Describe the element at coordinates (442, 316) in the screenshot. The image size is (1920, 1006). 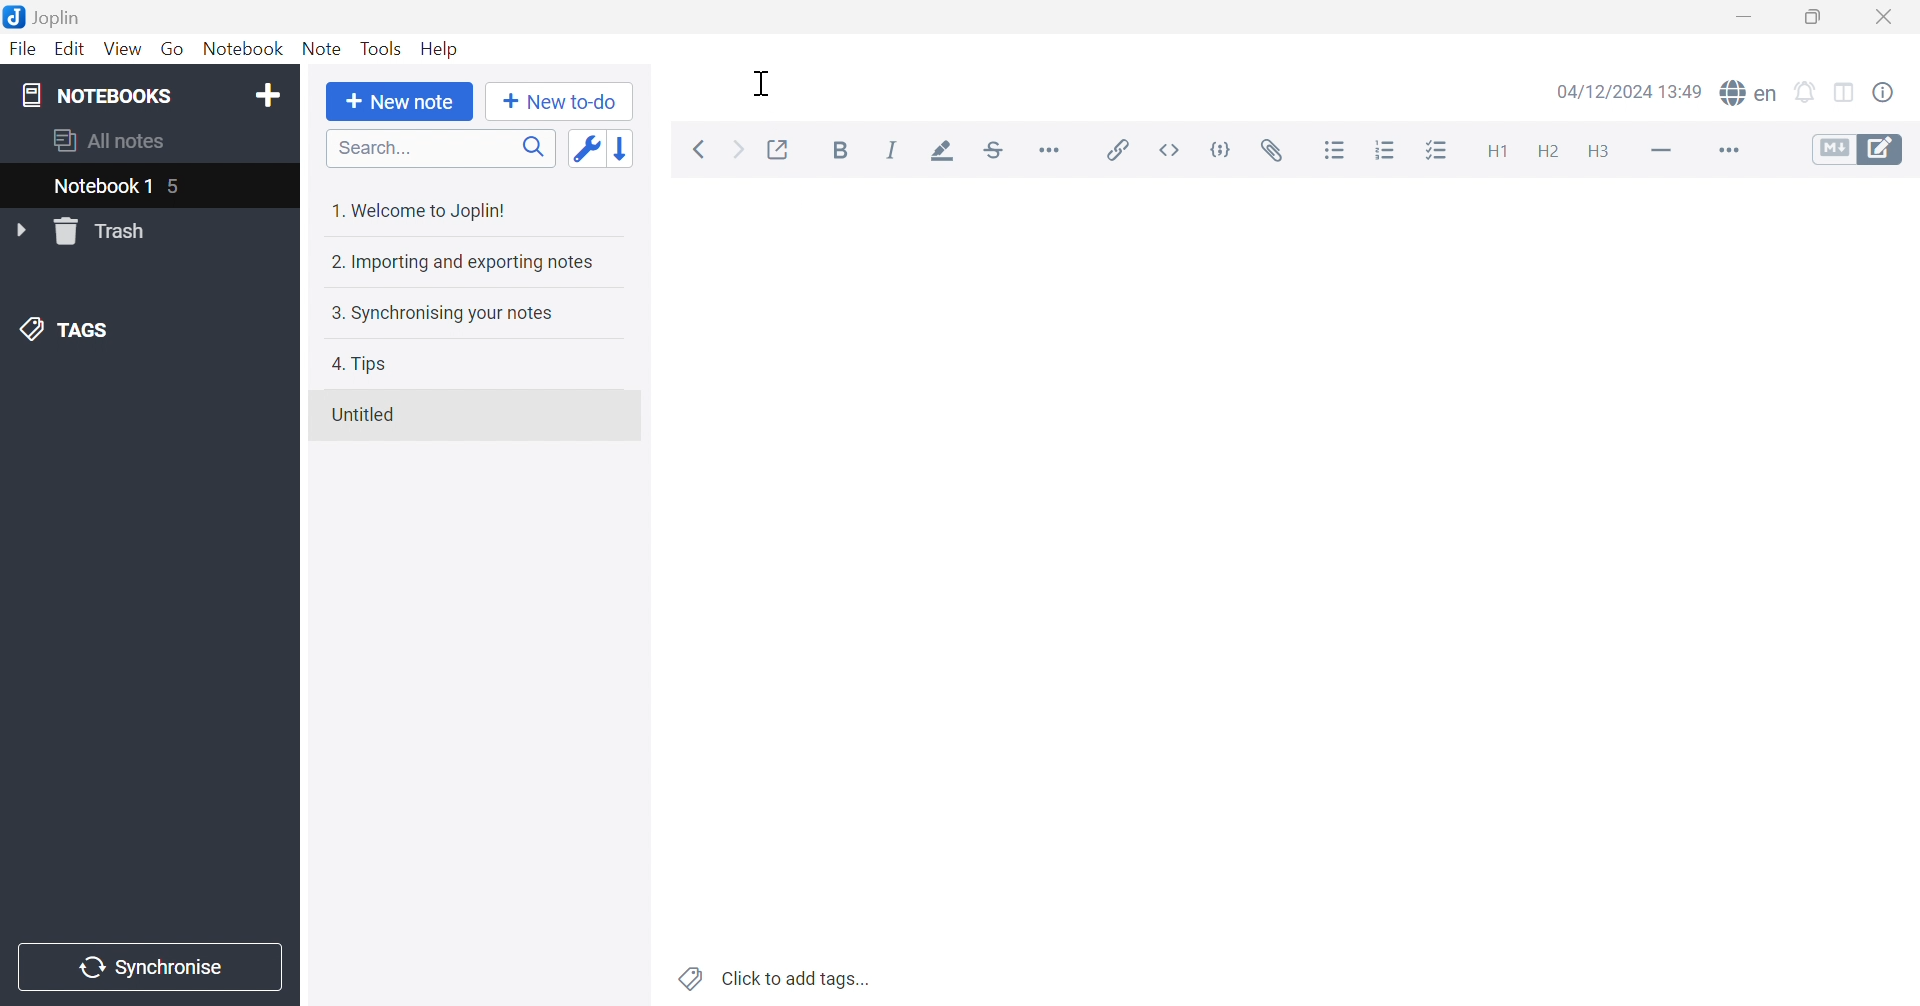
I see `3. Synchronising your notes` at that location.